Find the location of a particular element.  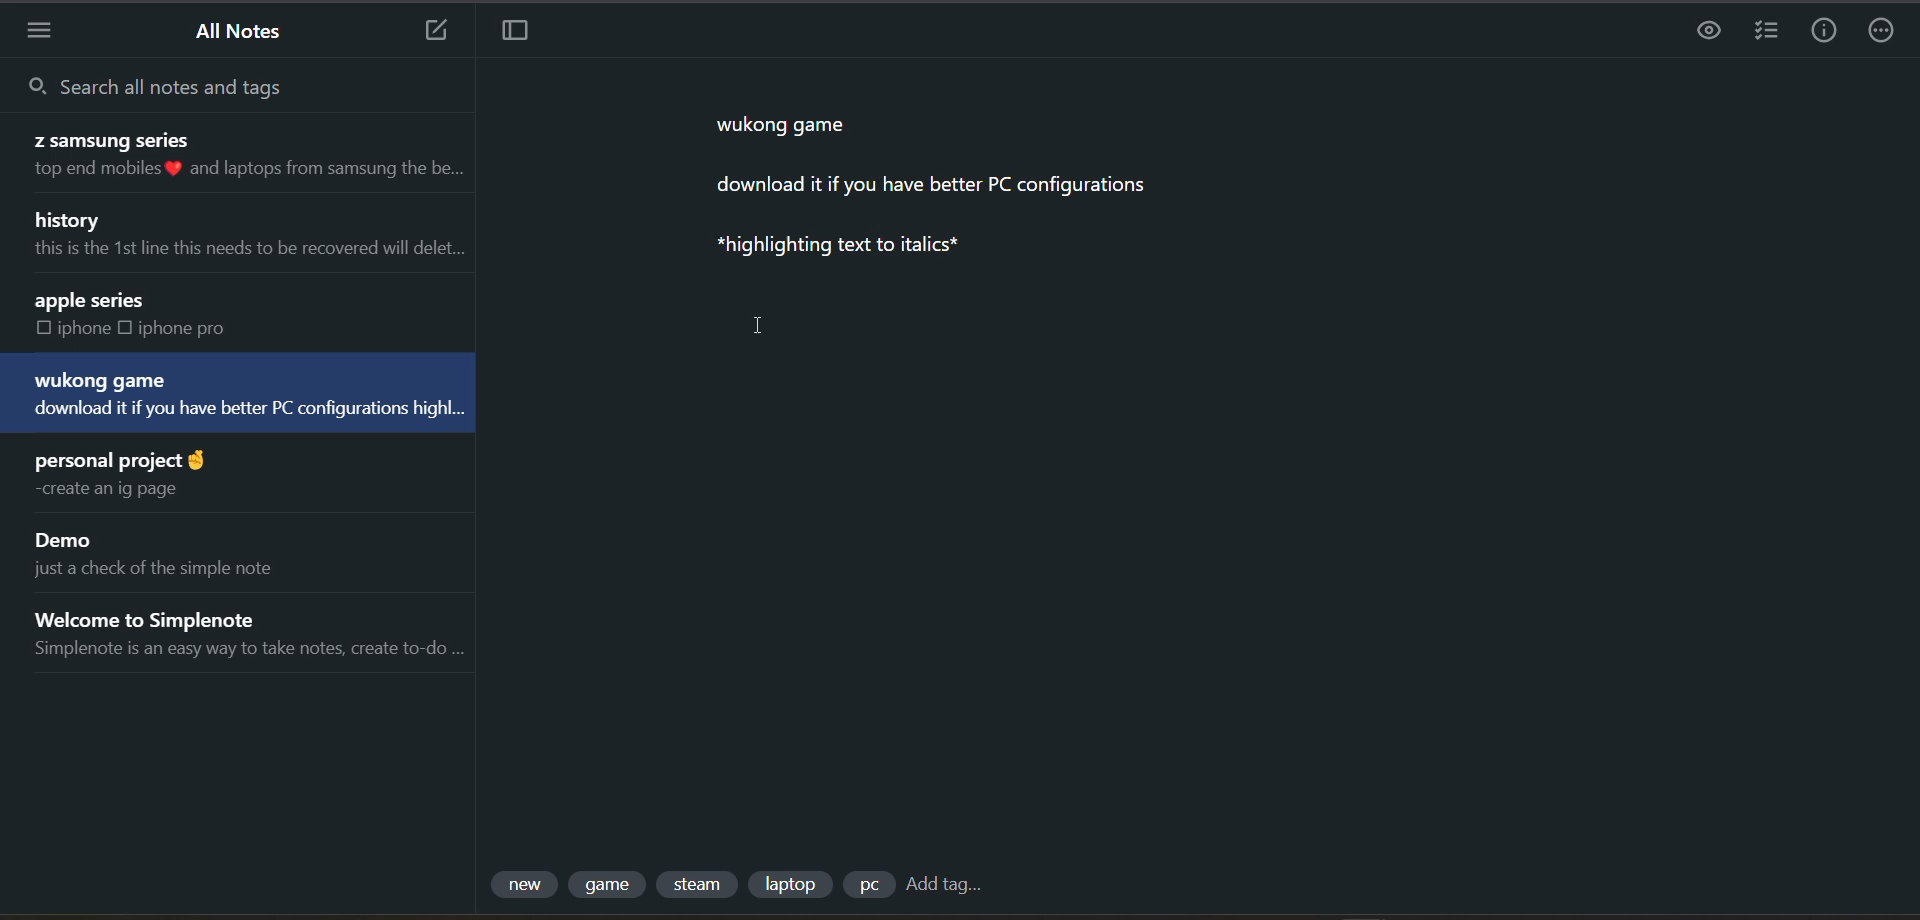

tag 5 is located at coordinates (870, 885).